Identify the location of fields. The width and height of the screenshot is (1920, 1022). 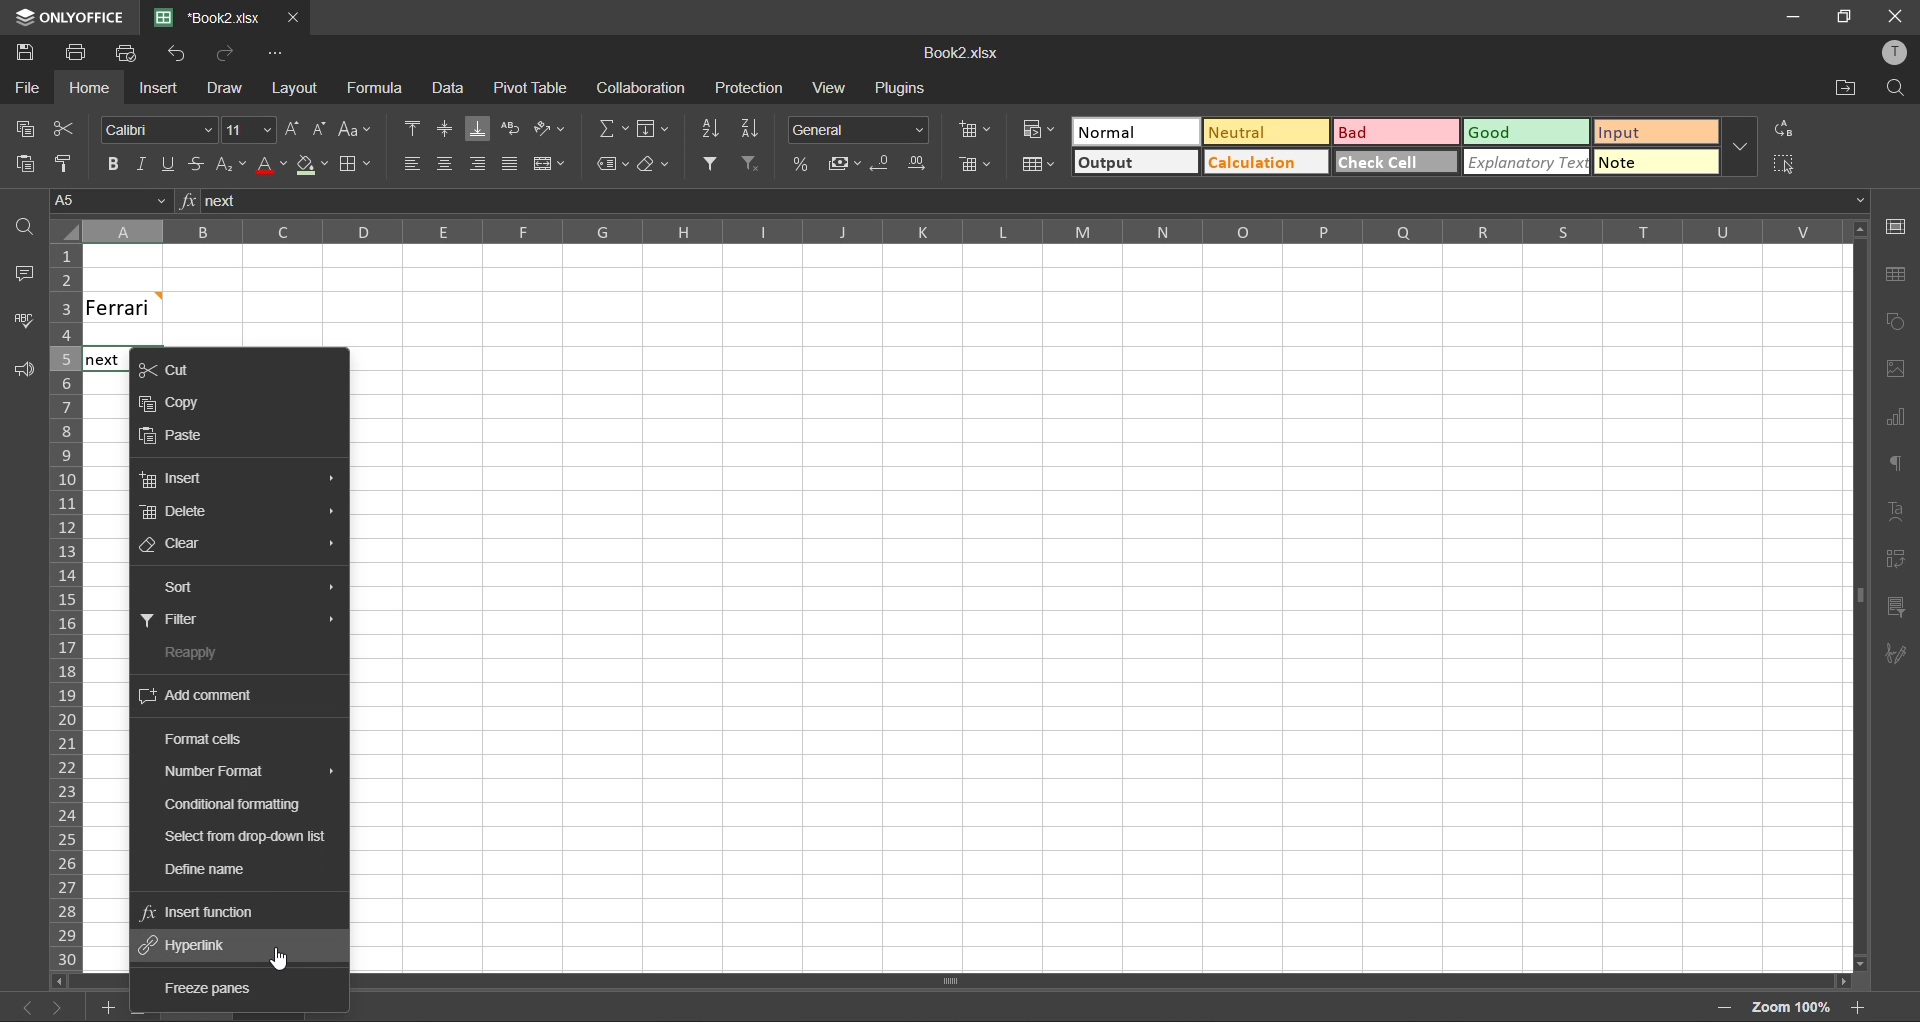
(653, 131).